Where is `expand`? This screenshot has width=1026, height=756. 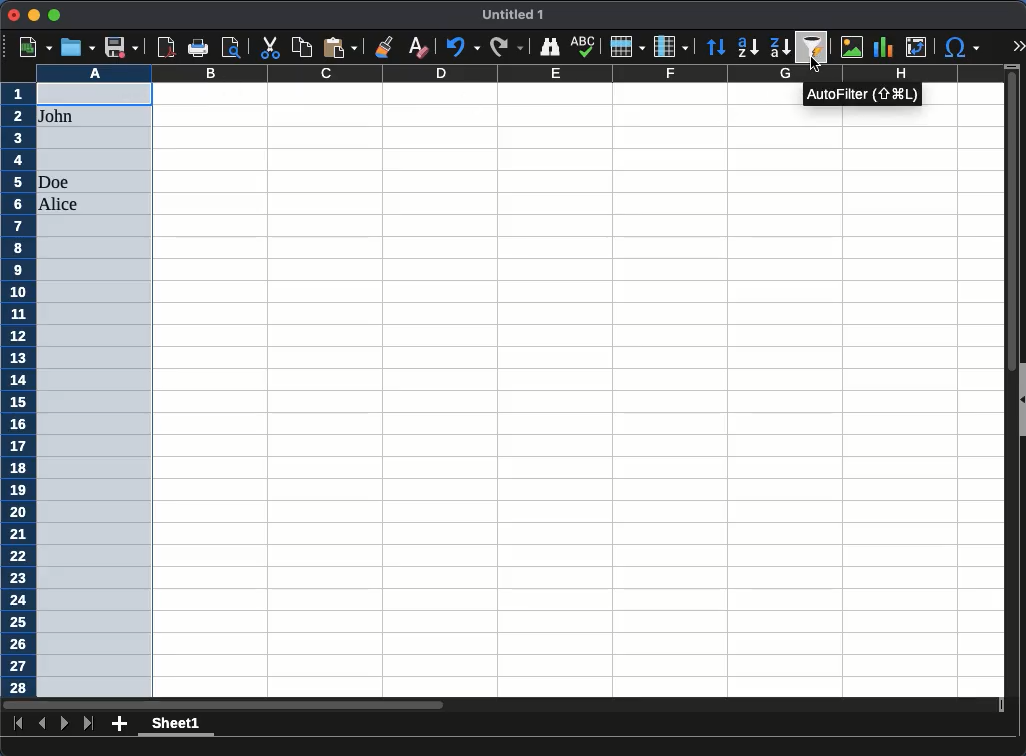
expand is located at coordinates (1017, 45).